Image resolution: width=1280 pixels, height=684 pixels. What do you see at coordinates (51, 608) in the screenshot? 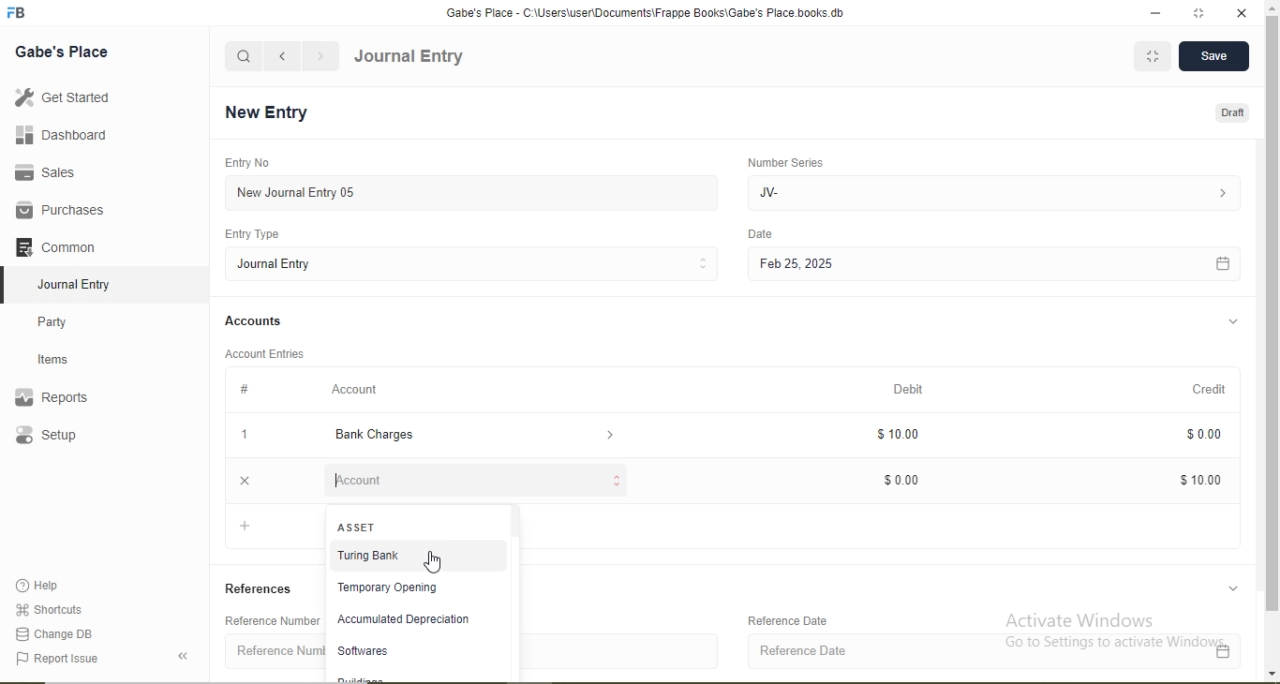
I see `‘Shortcuts` at bounding box center [51, 608].